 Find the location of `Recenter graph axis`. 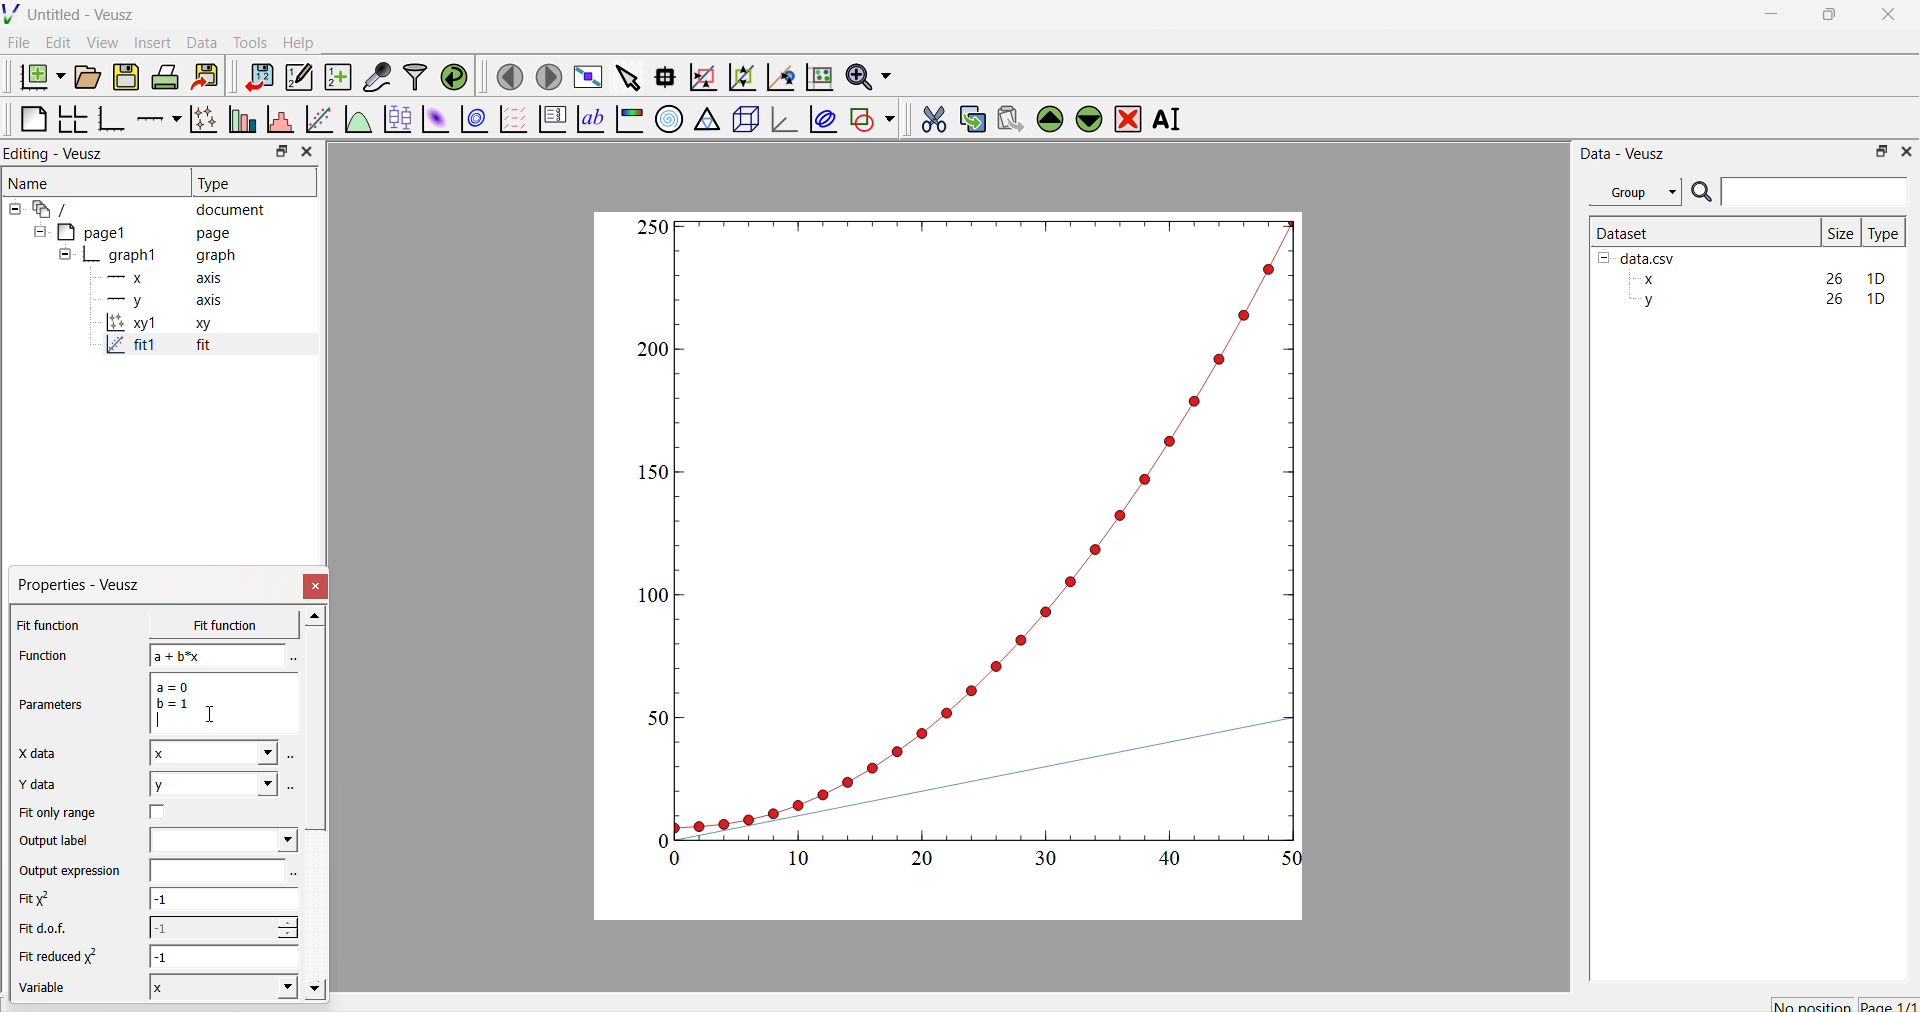

Recenter graph axis is located at coordinates (779, 76).